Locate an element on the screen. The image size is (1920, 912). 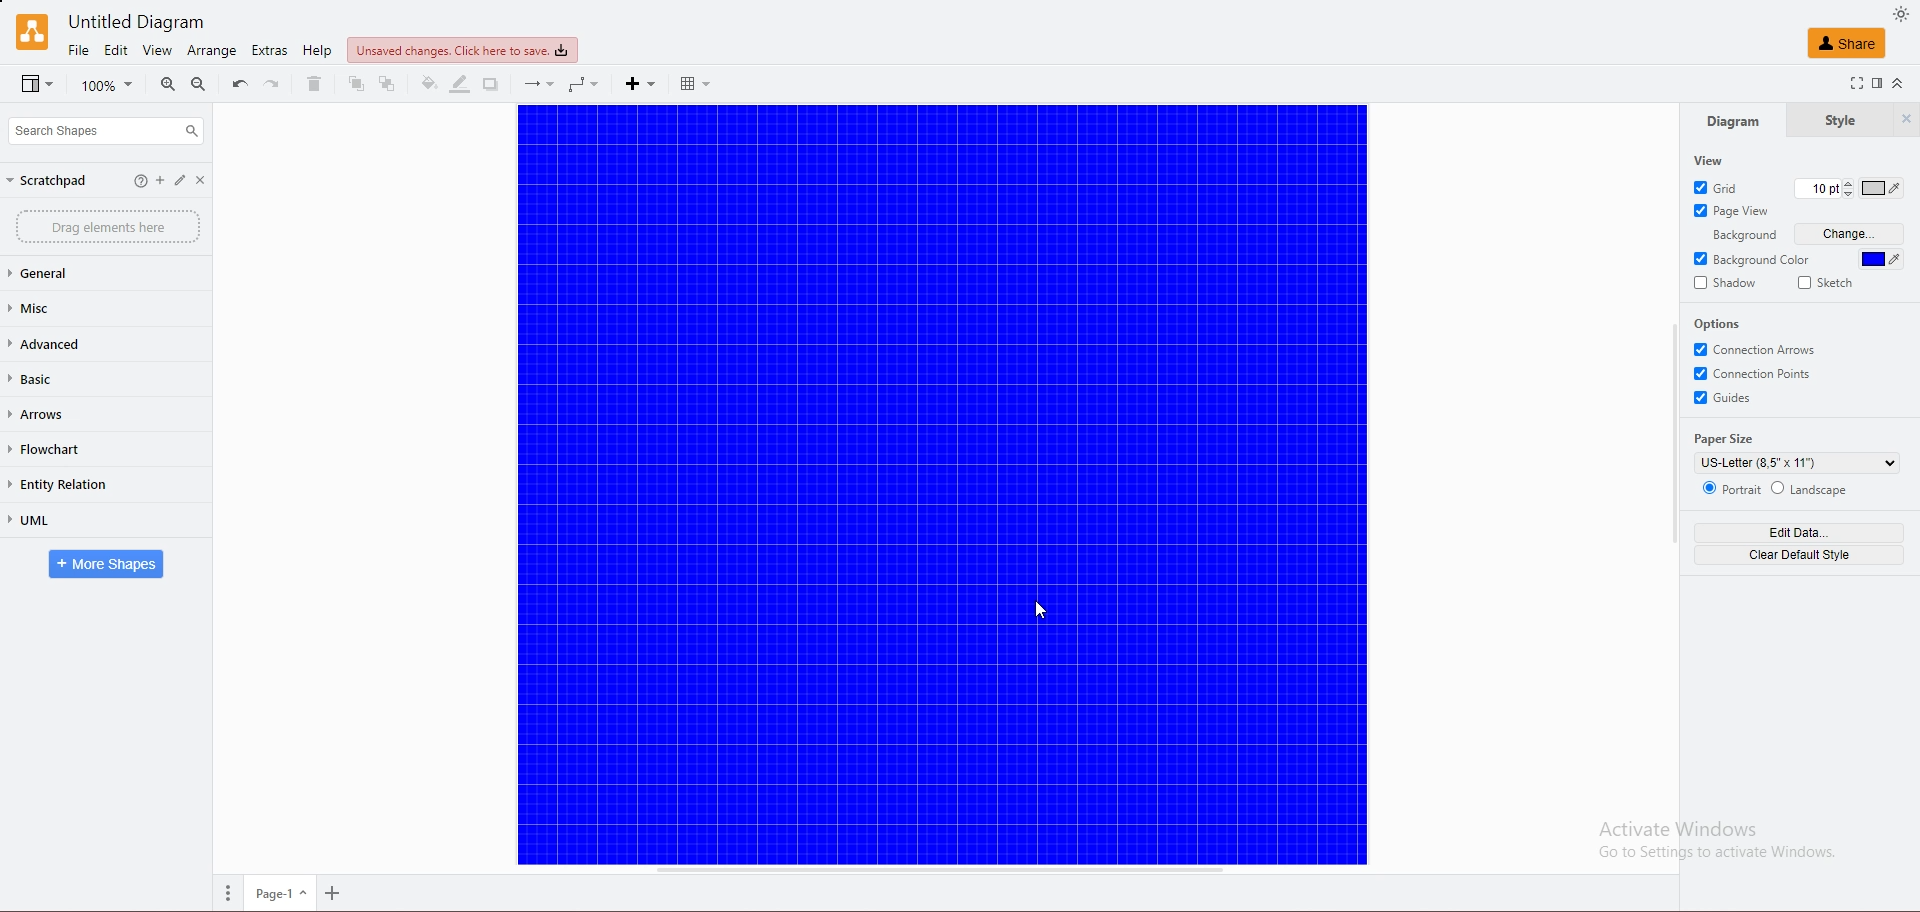
background is located at coordinates (1737, 235).